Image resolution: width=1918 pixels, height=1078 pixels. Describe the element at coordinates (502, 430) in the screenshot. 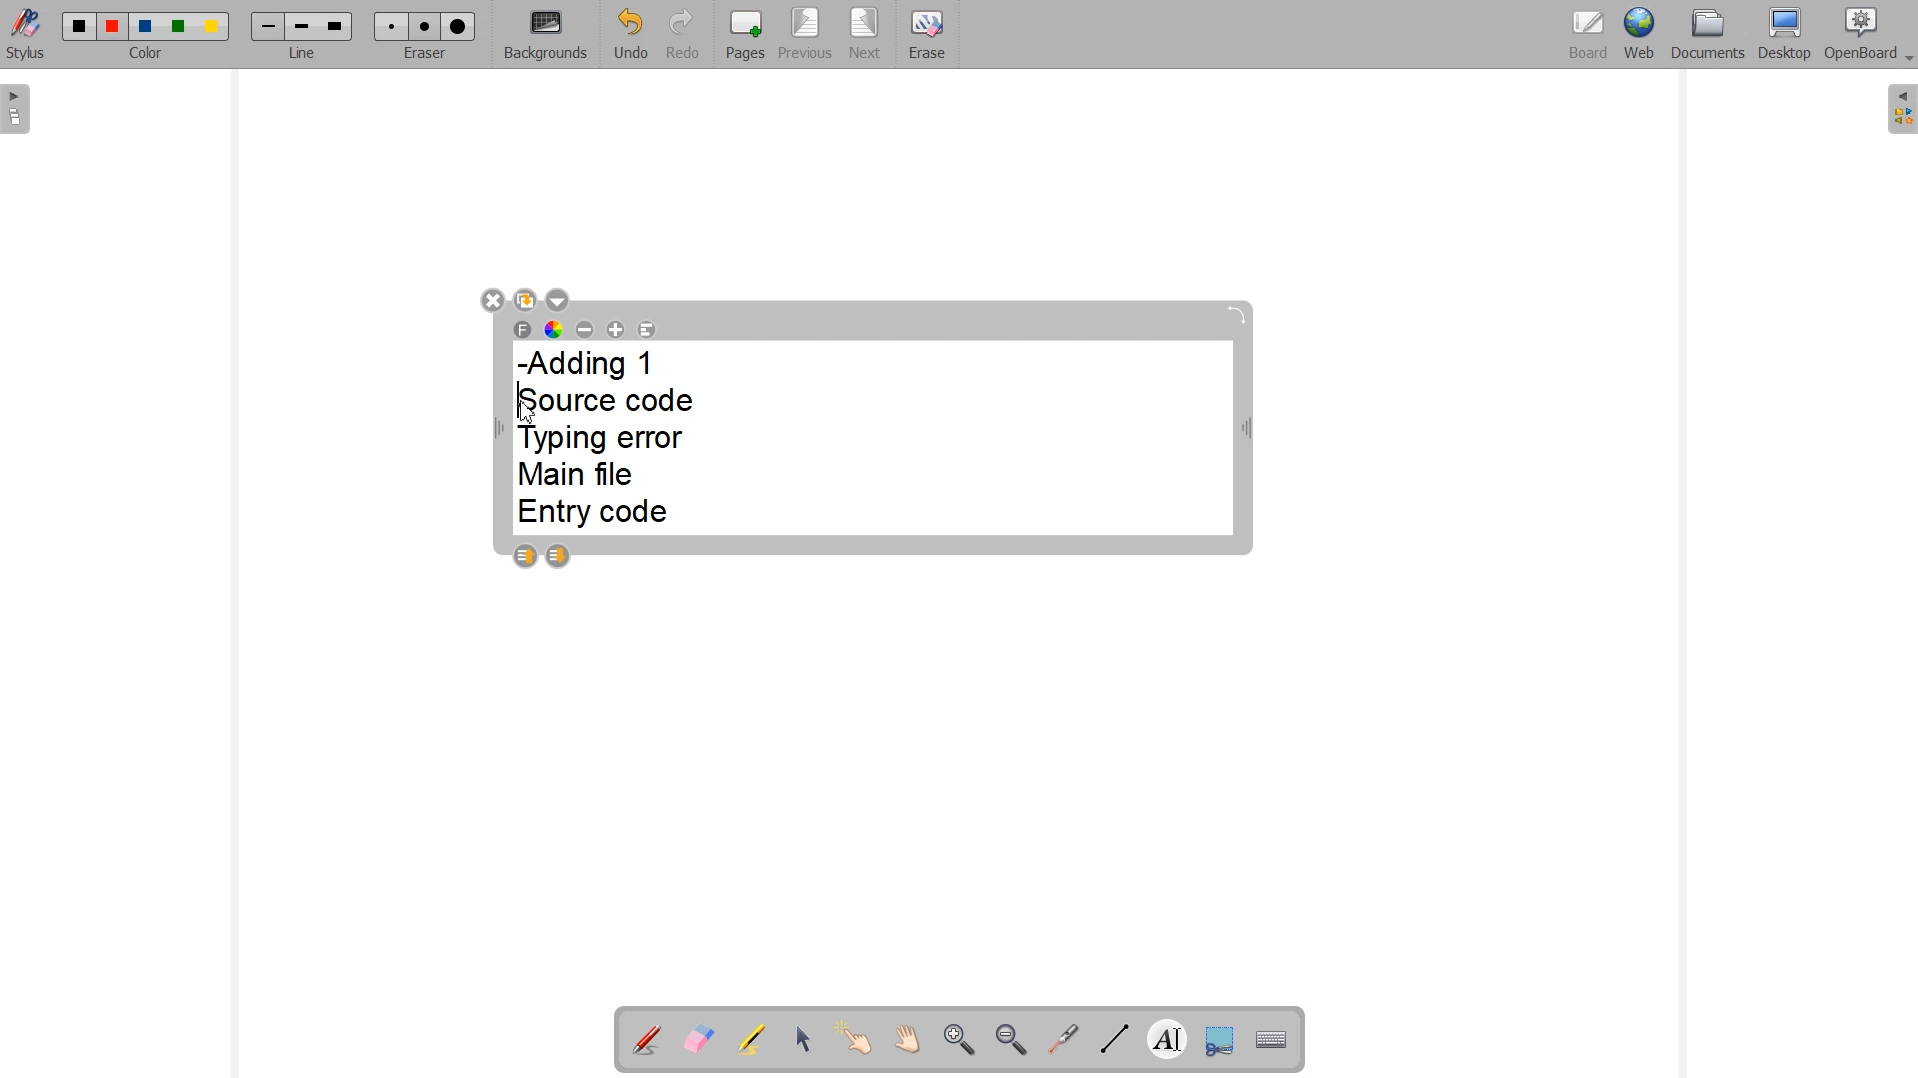

I see `Width Adjustable` at that location.